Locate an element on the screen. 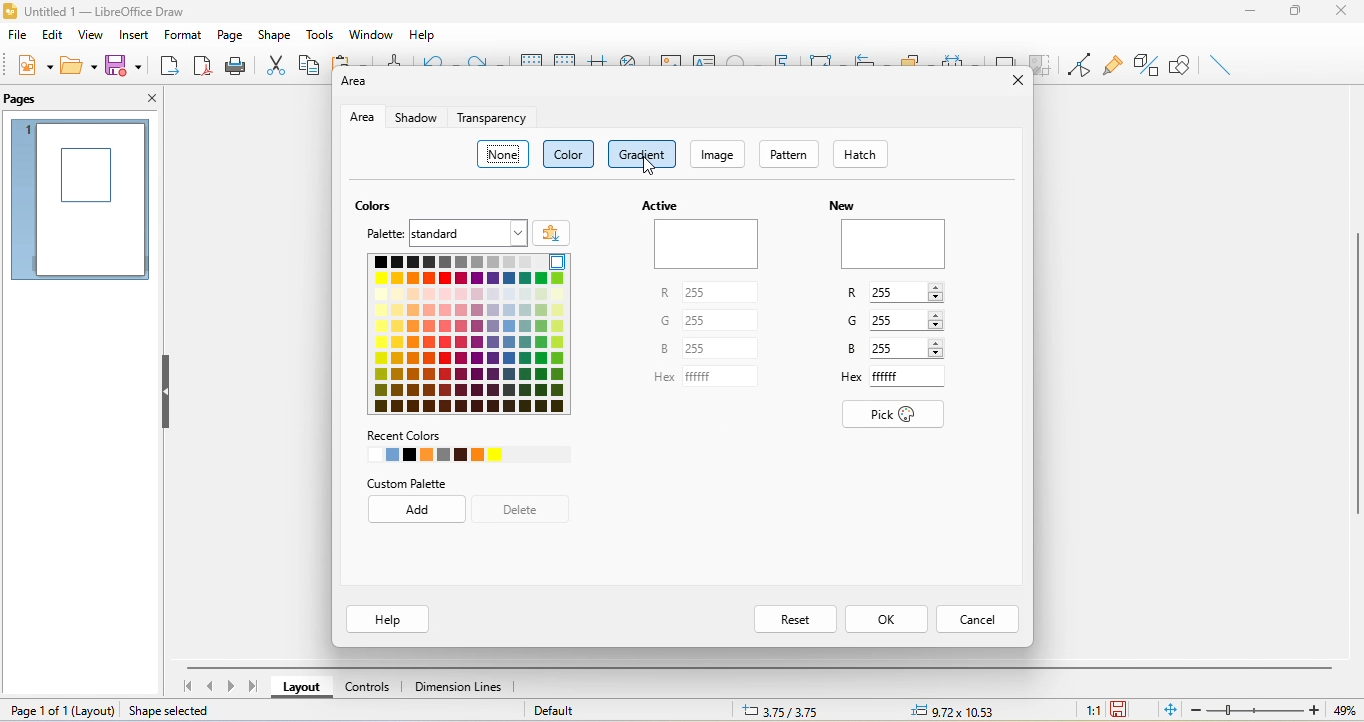 Image resolution: width=1364 pixels, height=722 pixels. dimension lines is located at coordinates (463, 686).